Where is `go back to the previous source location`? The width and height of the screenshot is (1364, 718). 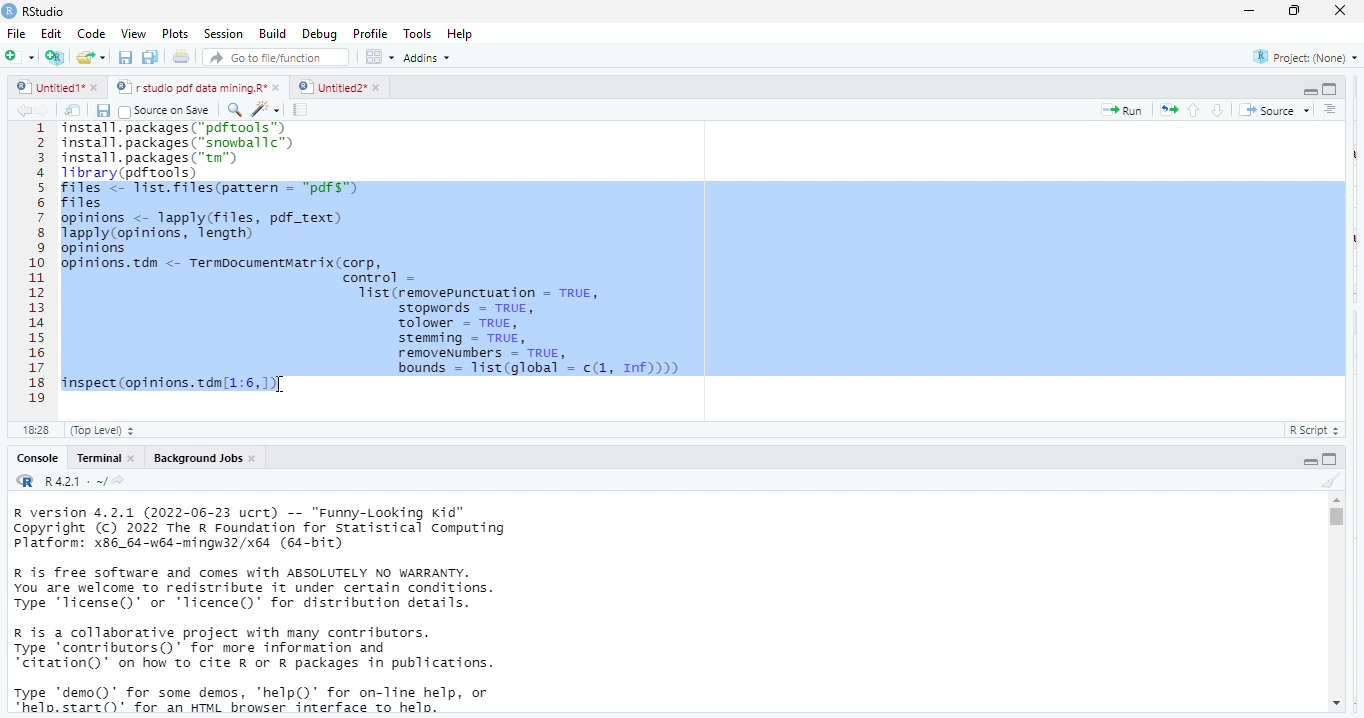 go back to the previous source location is located at coordinates (24, 110).